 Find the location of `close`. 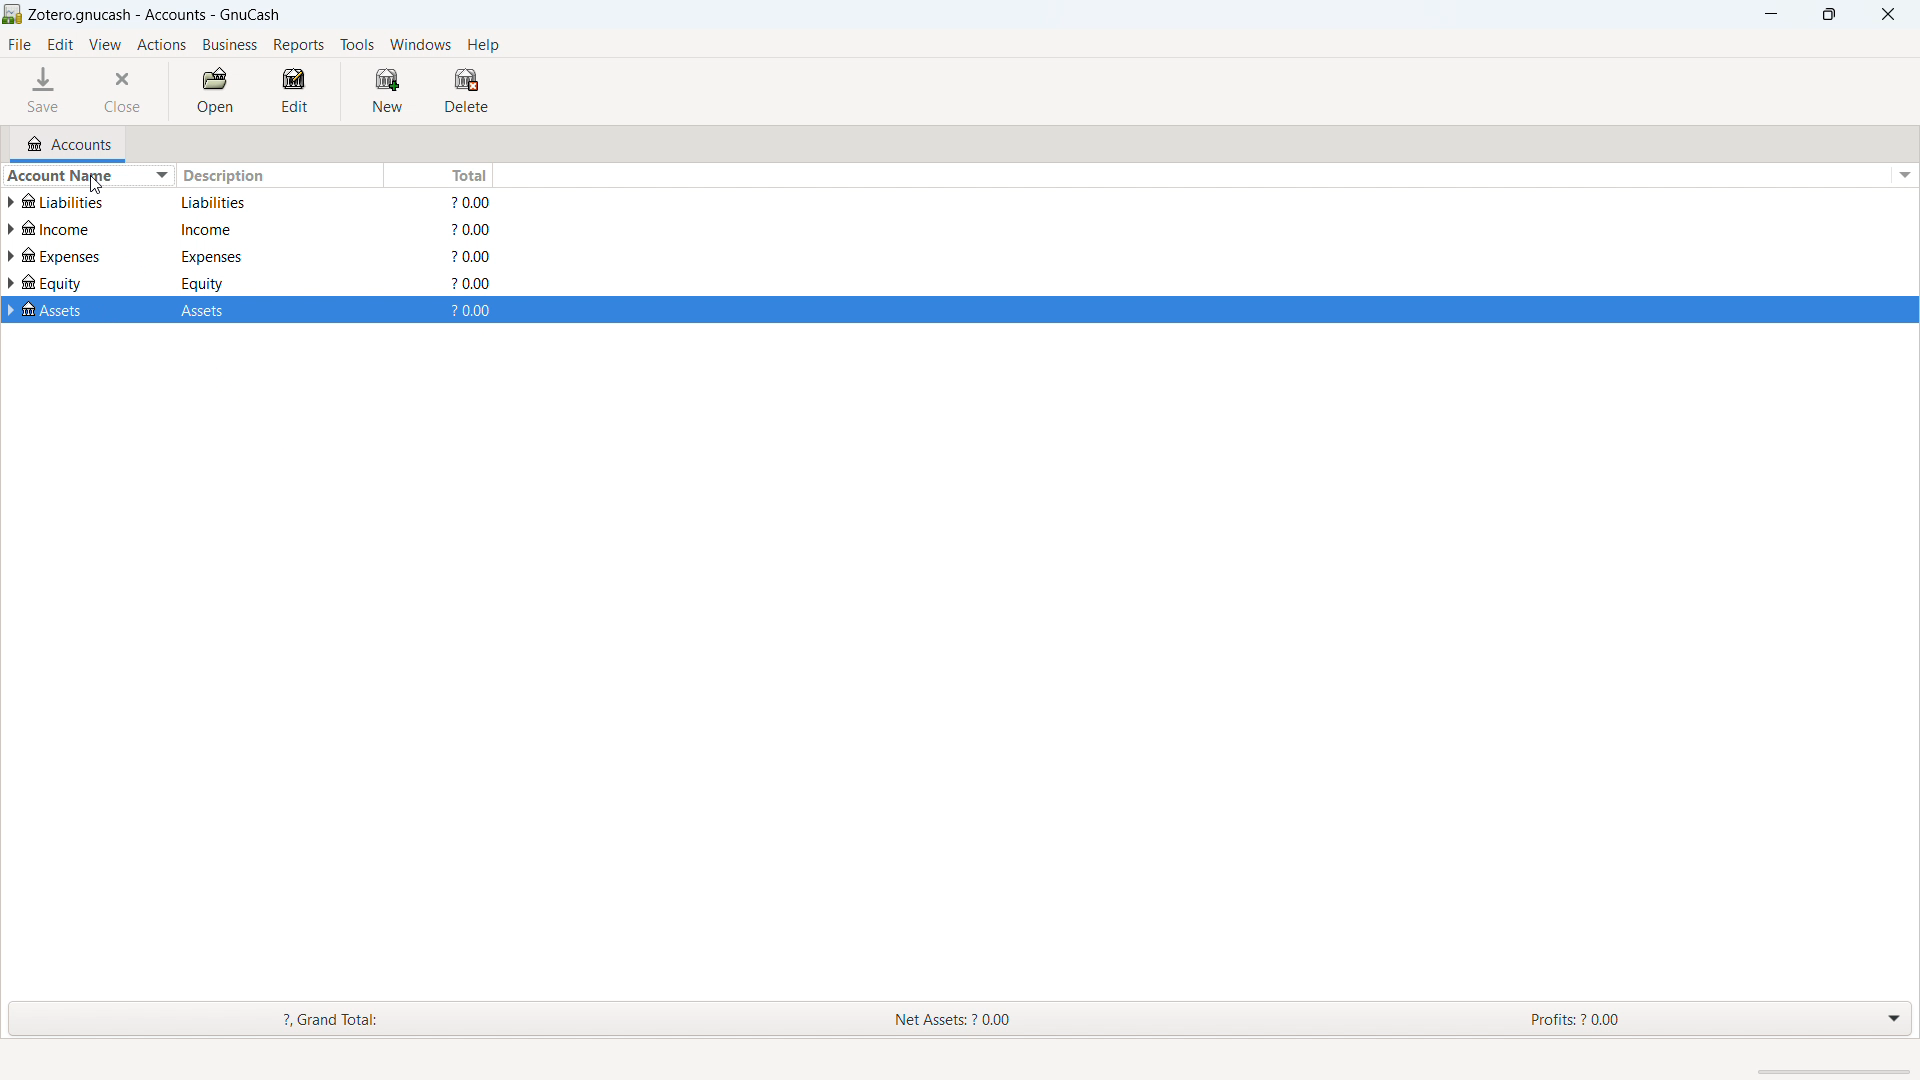

close is located at coordinates (1886, 14).